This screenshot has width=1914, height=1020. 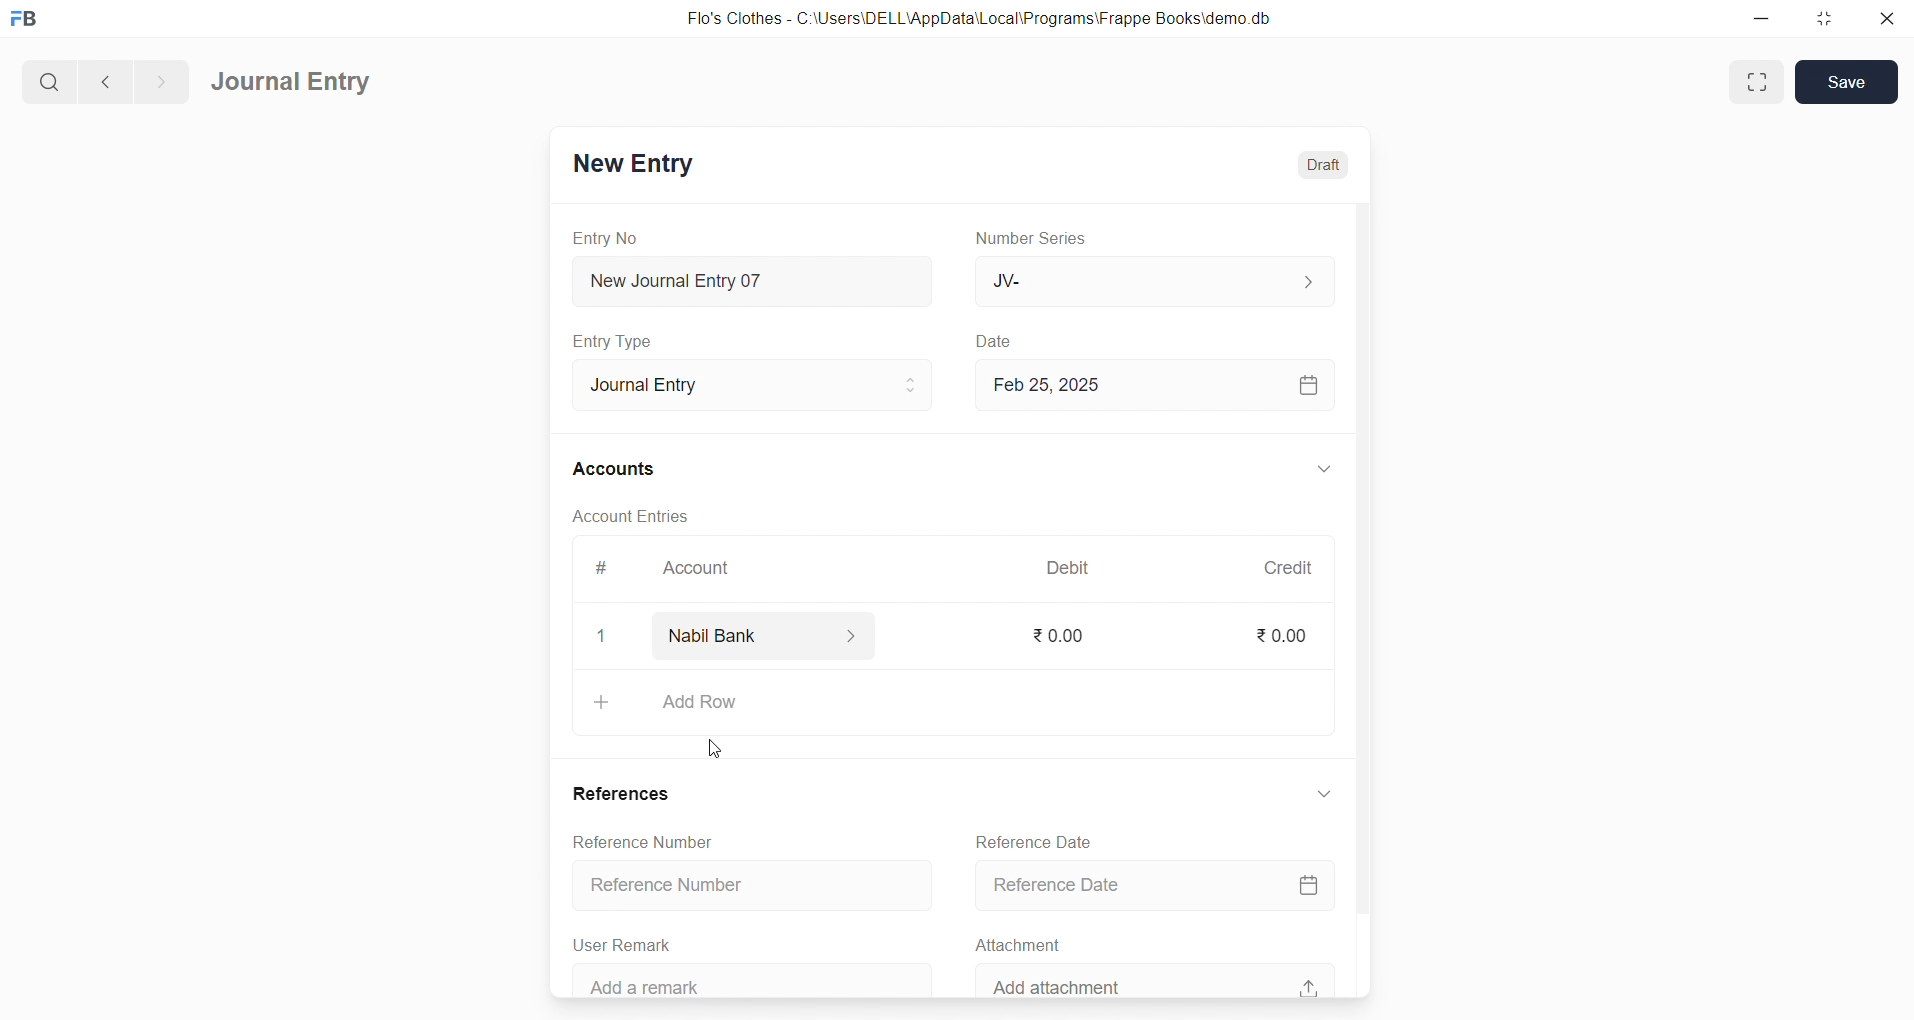 What do you see at coordinates (994, 341) in the screenshot?
I see `Date` at bounding box center [994, 341].